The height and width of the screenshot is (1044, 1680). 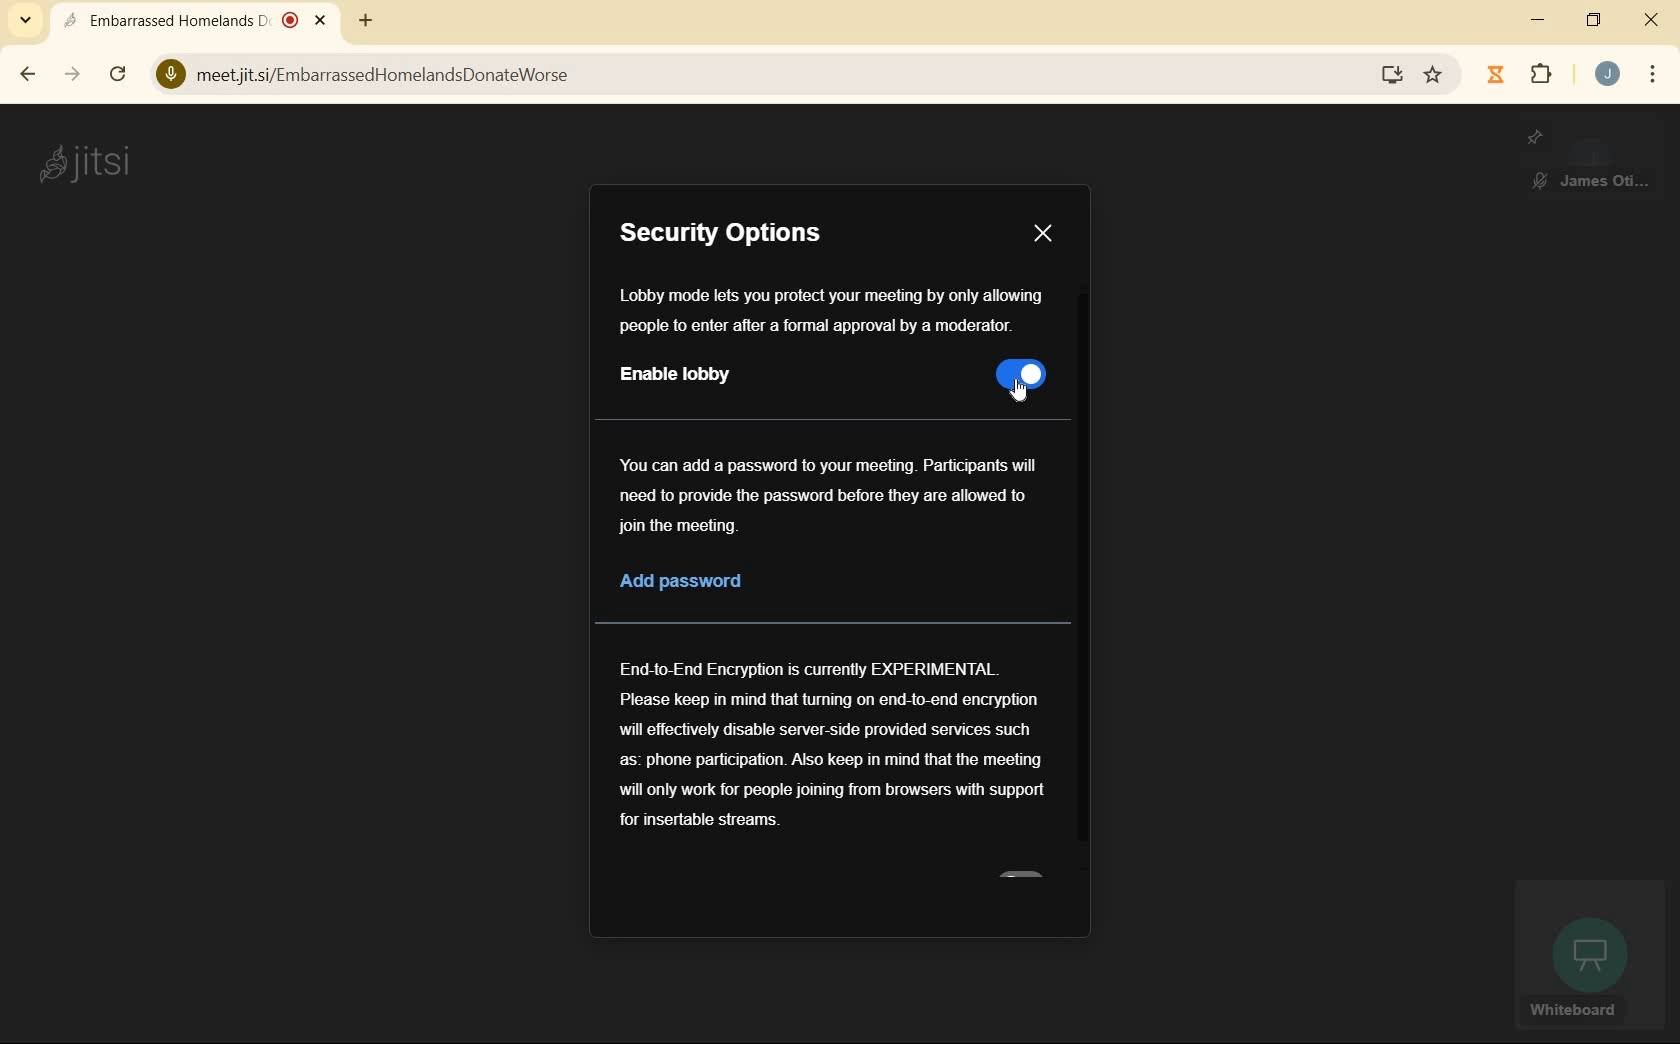 I want to click on pinned screen, so click(x=1591, y=160).